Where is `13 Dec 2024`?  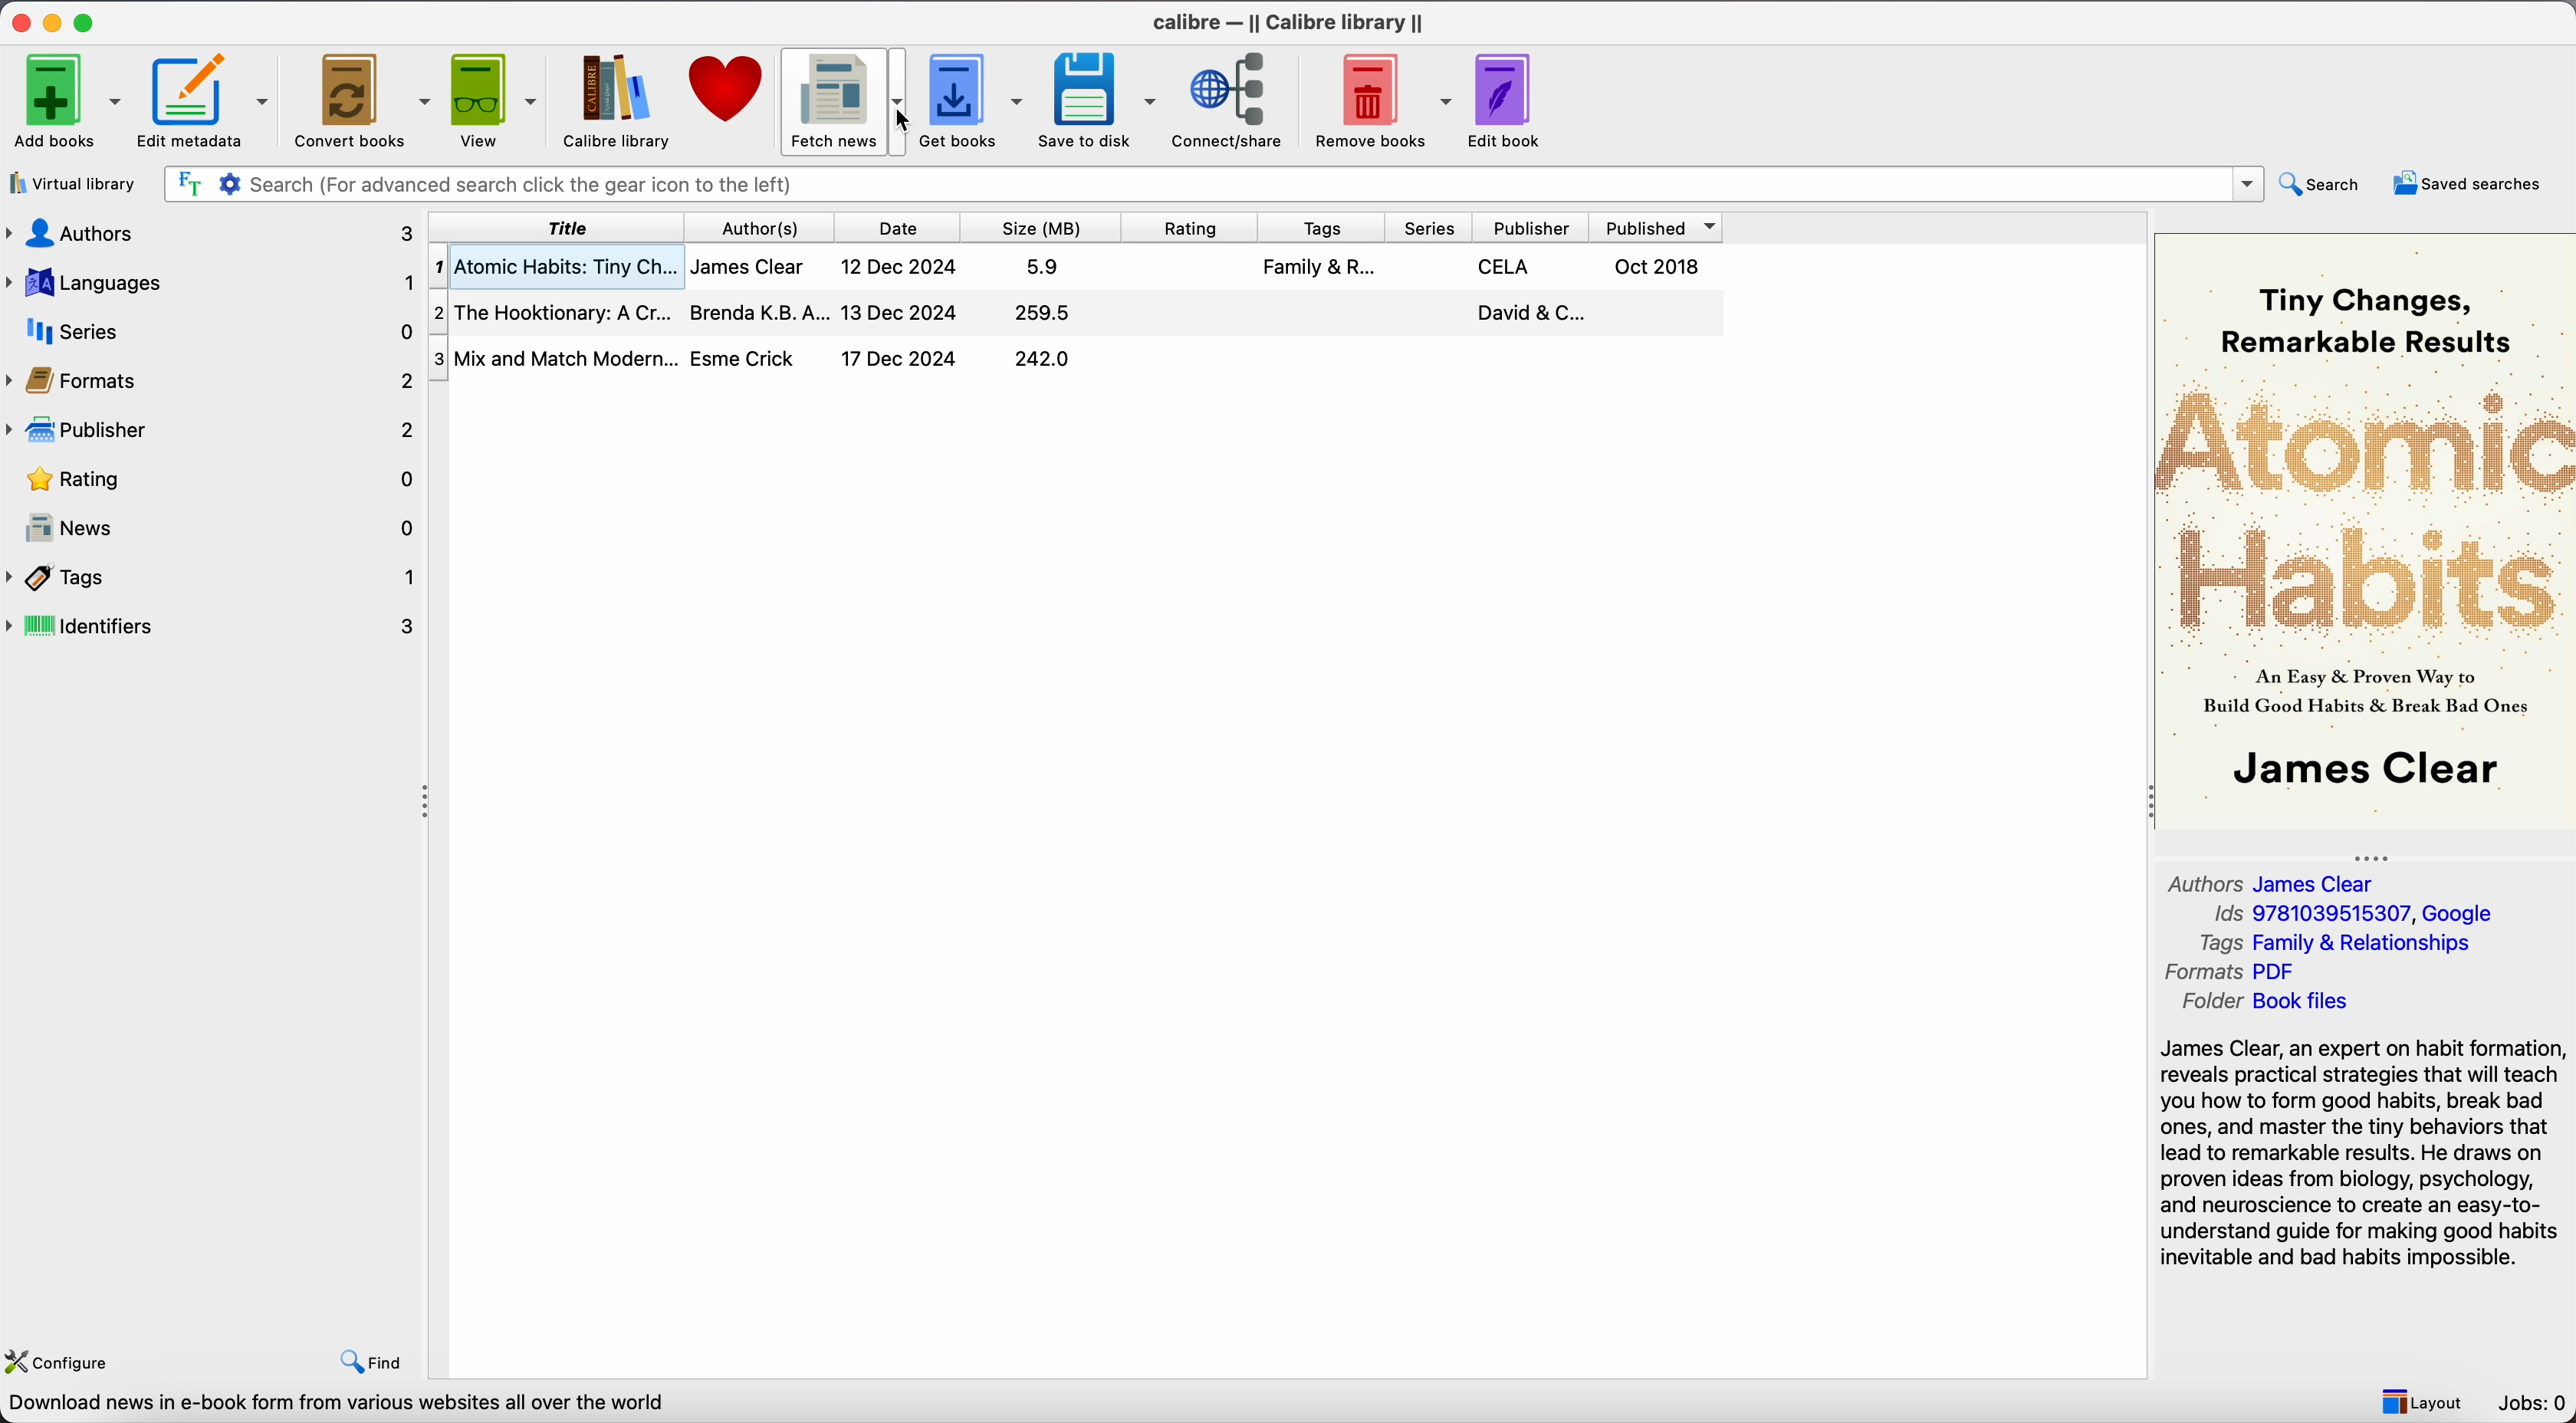 13 Dec 2024 is located at coordinates (899, 312).